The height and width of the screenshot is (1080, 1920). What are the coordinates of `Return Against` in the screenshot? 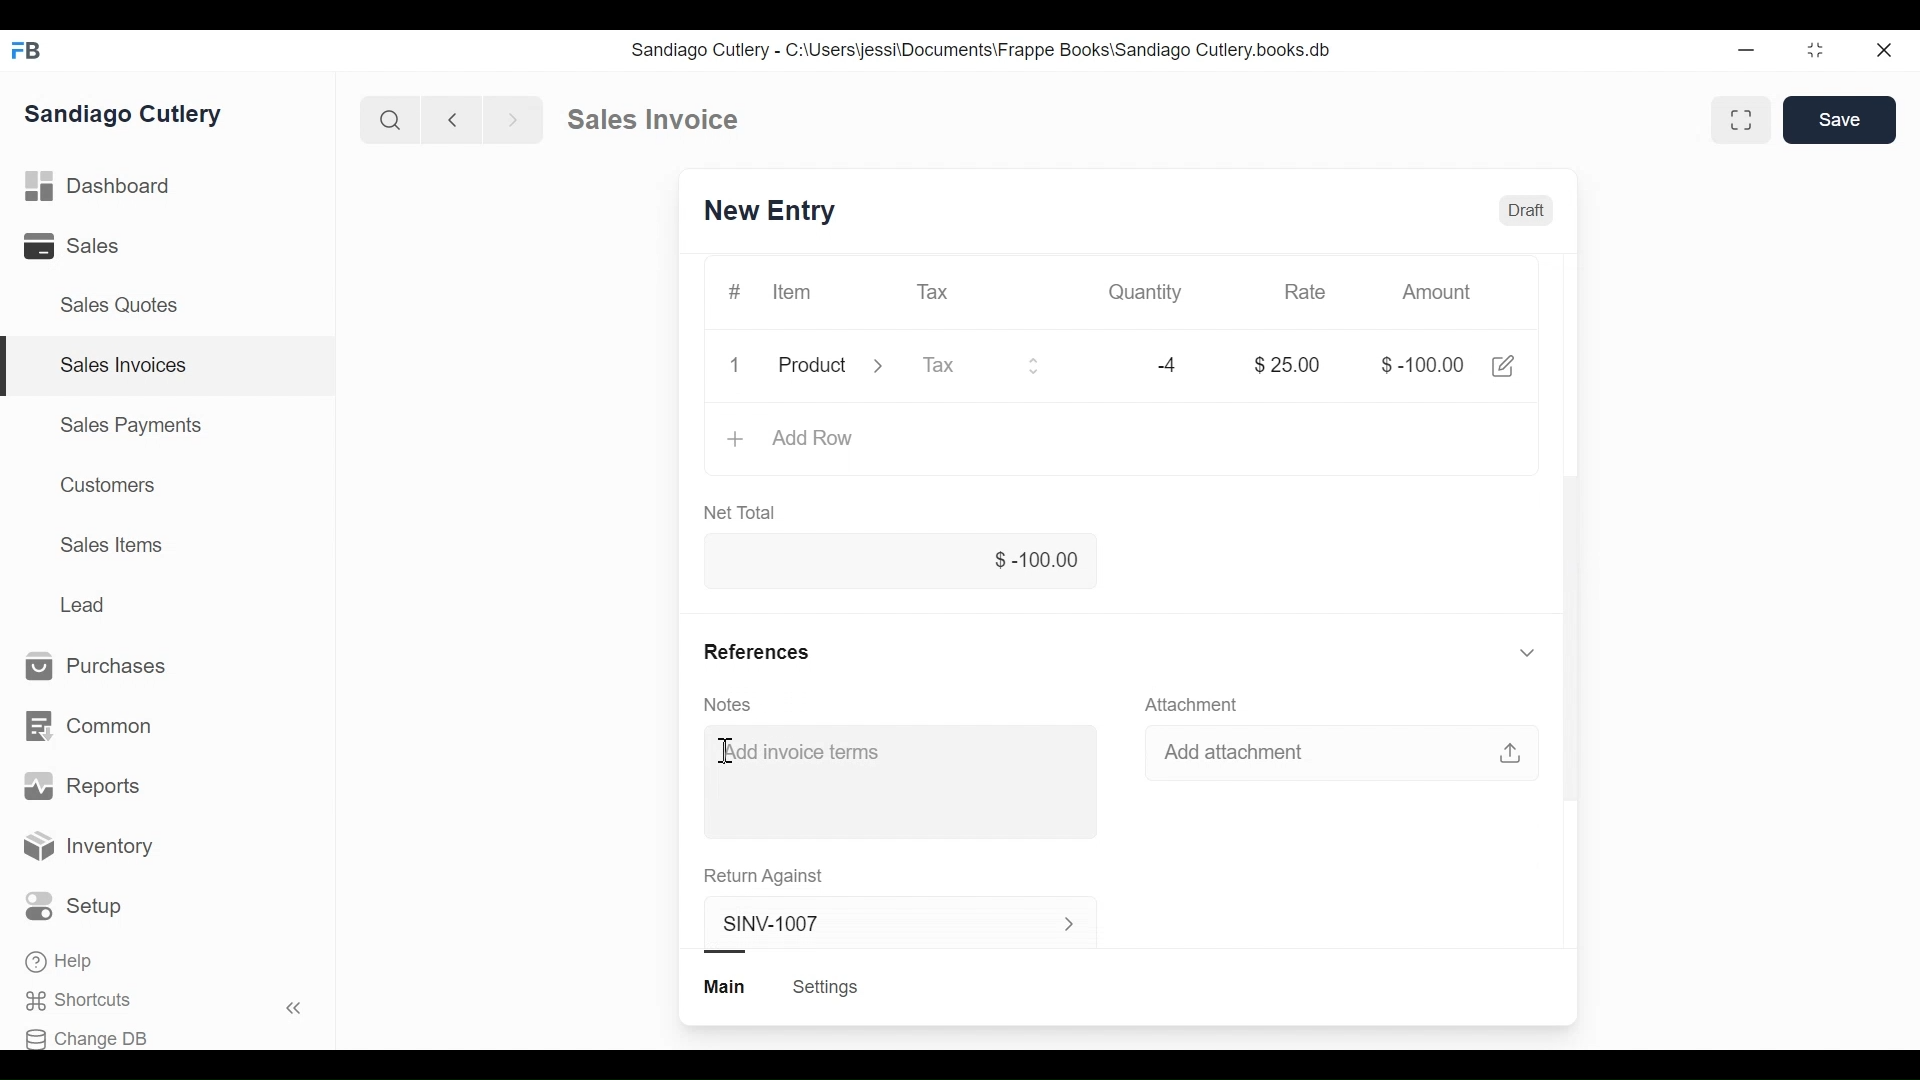 It's located at (764, 876).